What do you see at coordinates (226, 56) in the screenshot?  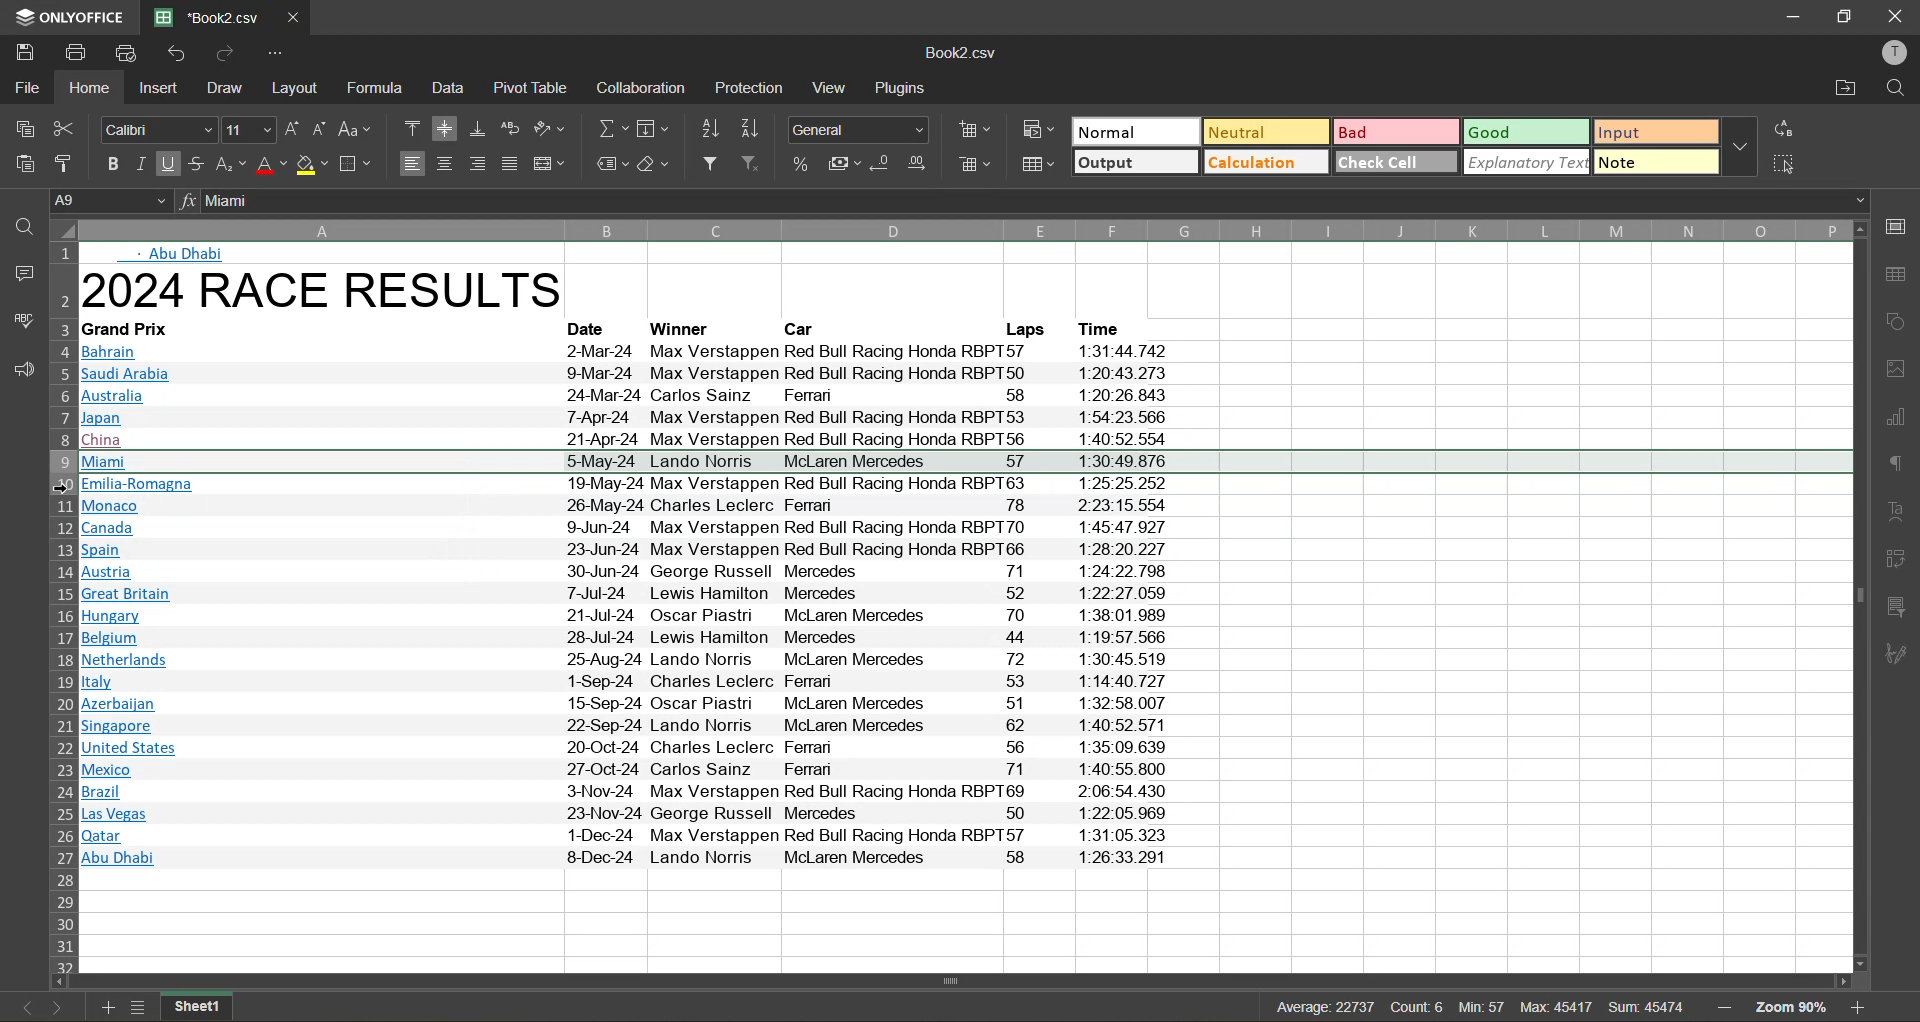 I see `redo` at bounding box center [226, 56].